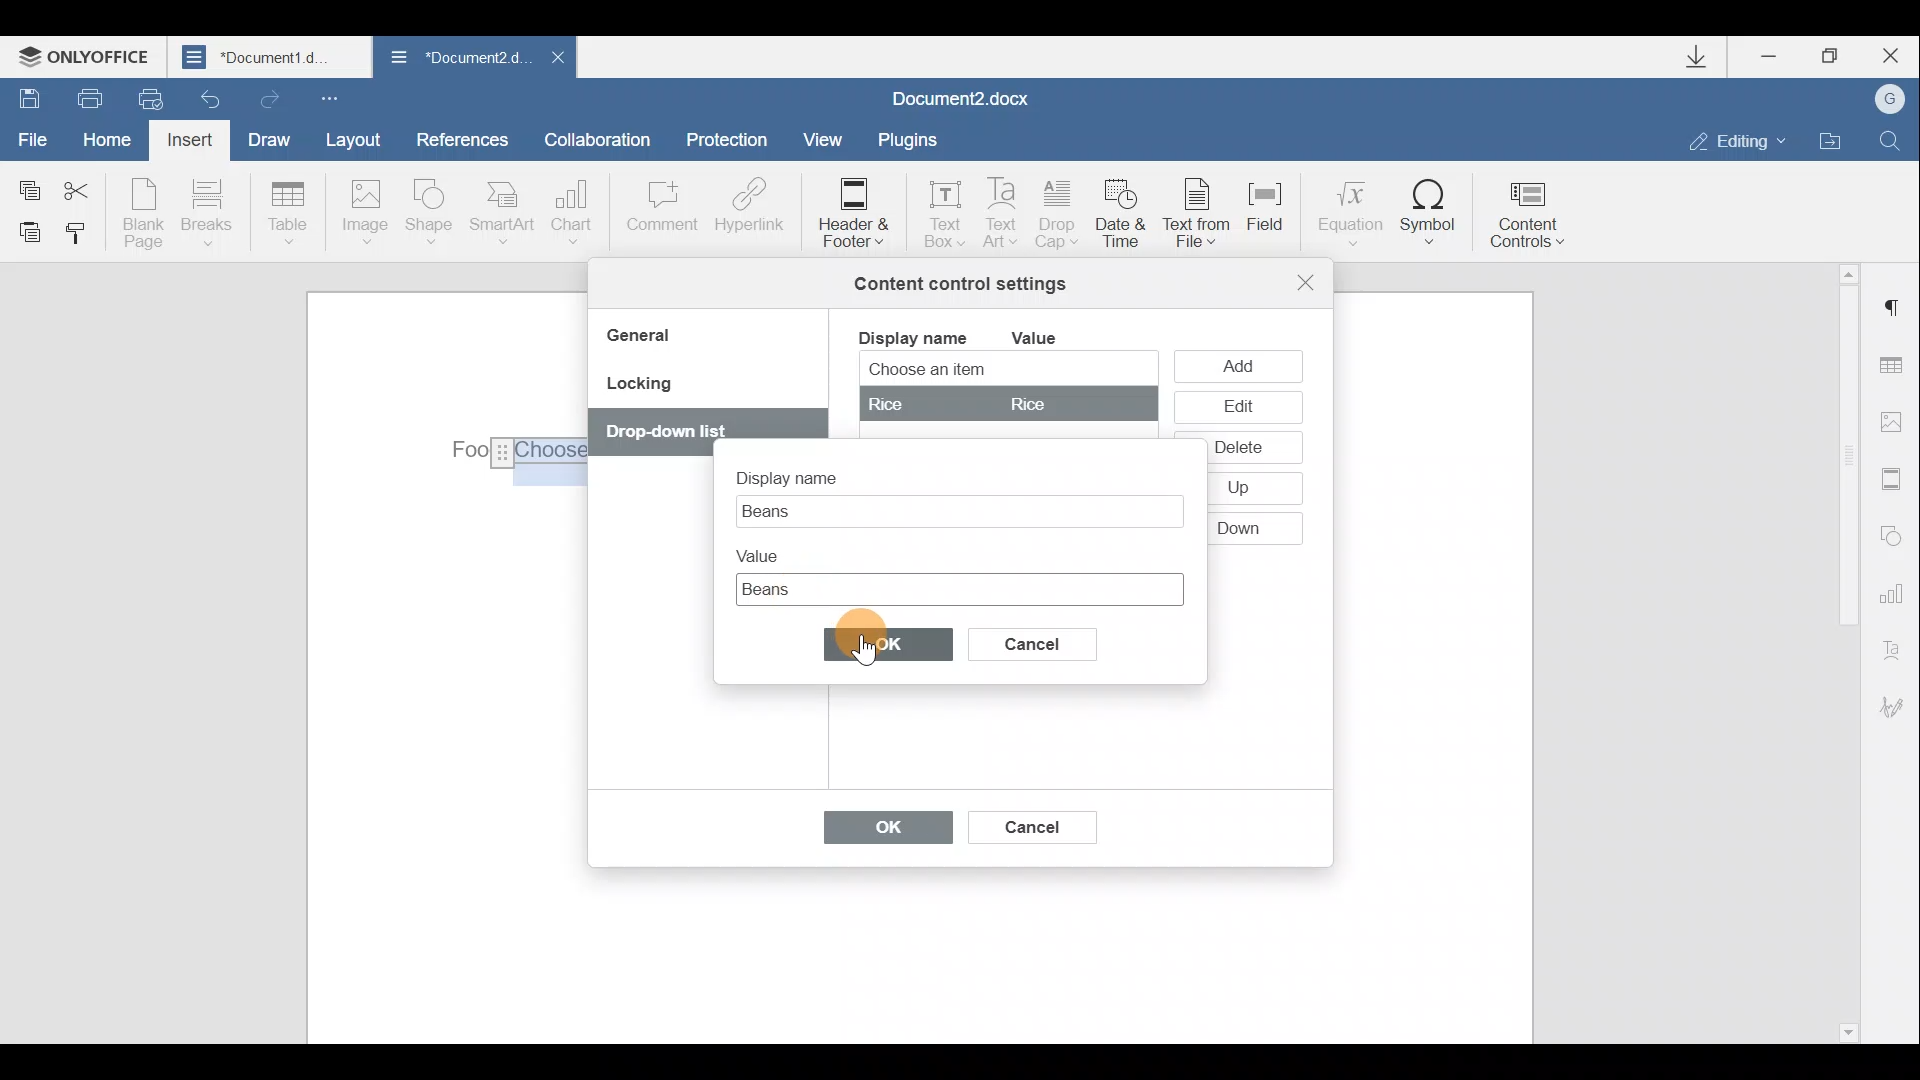 Image resolution: width=1920 pixels, height=1080 pixels. What do you see at coordinates (510, 452) in the screenshot?
I see `` at bounding box center [510, 452].